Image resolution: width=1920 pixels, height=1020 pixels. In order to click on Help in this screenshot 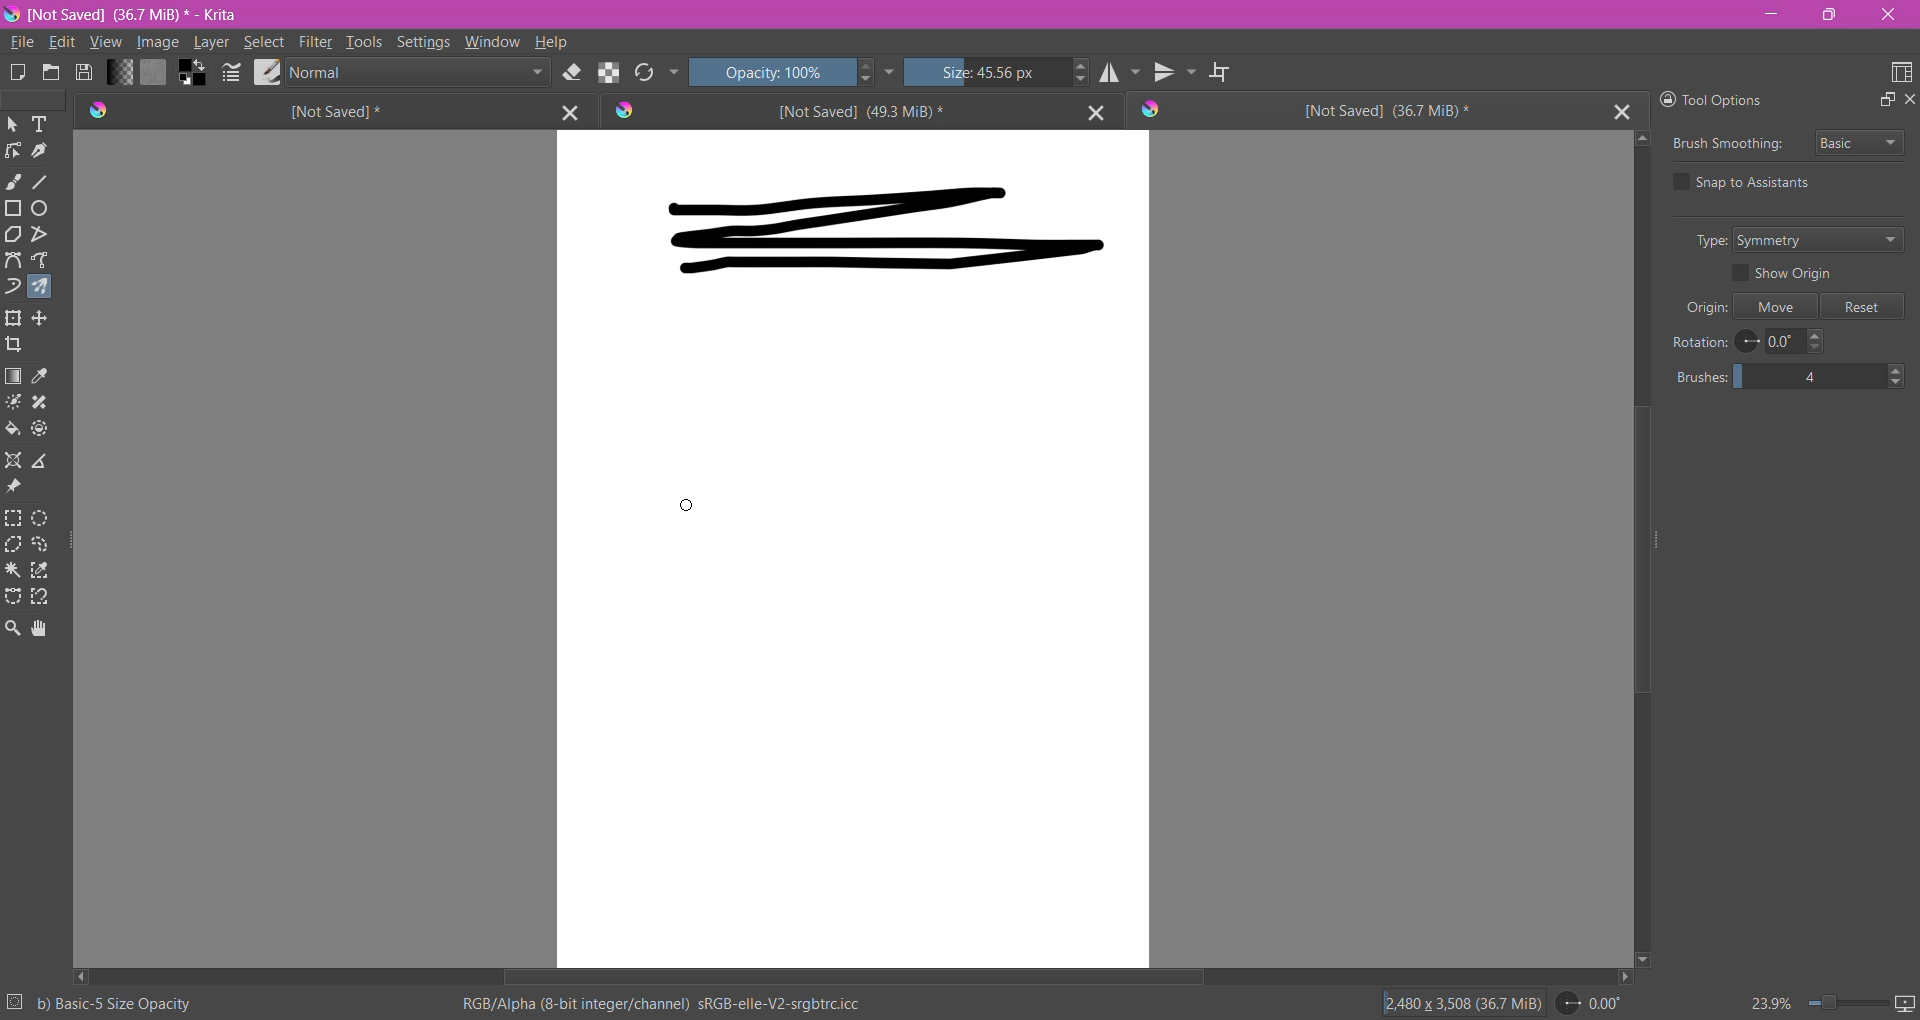, I will do `click(552, 42)`.